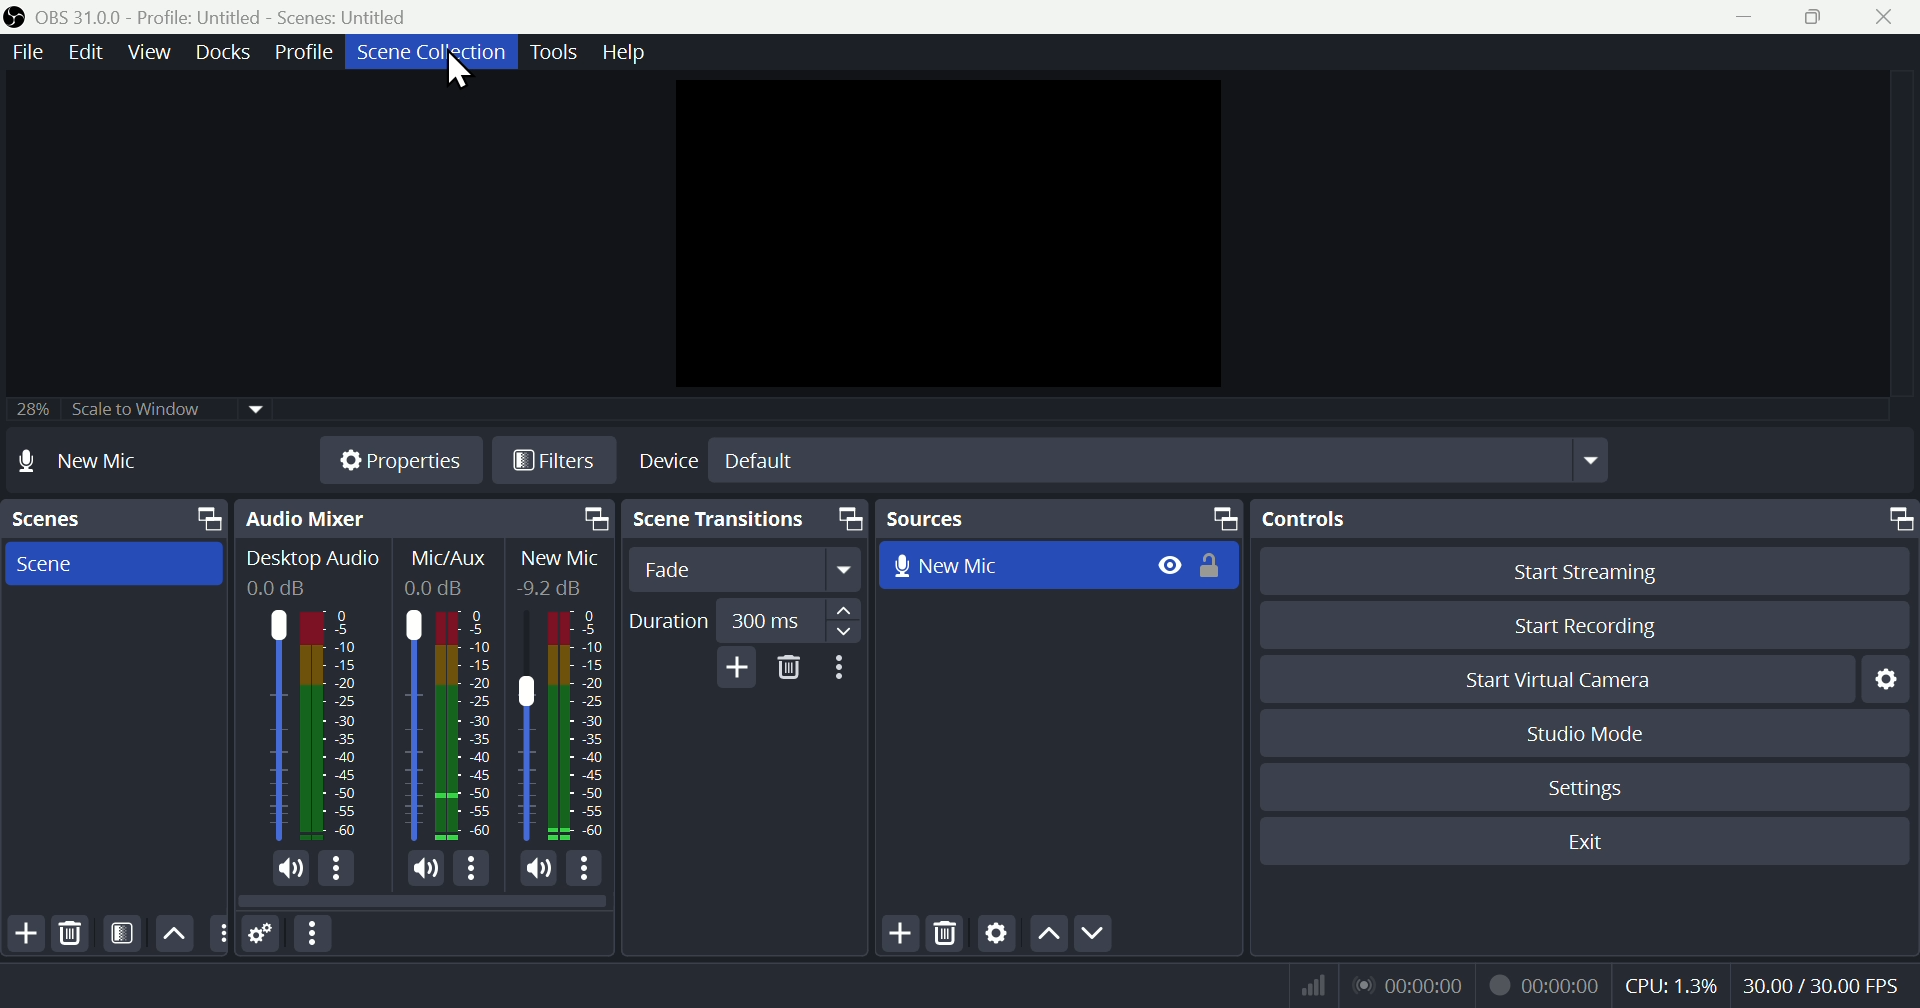 The width and height of the screenshot is (1920, 1008). What do you see at coordinates (995, 935) in the screenshot?
I see ` Settings` at bounding box center [995, 935].